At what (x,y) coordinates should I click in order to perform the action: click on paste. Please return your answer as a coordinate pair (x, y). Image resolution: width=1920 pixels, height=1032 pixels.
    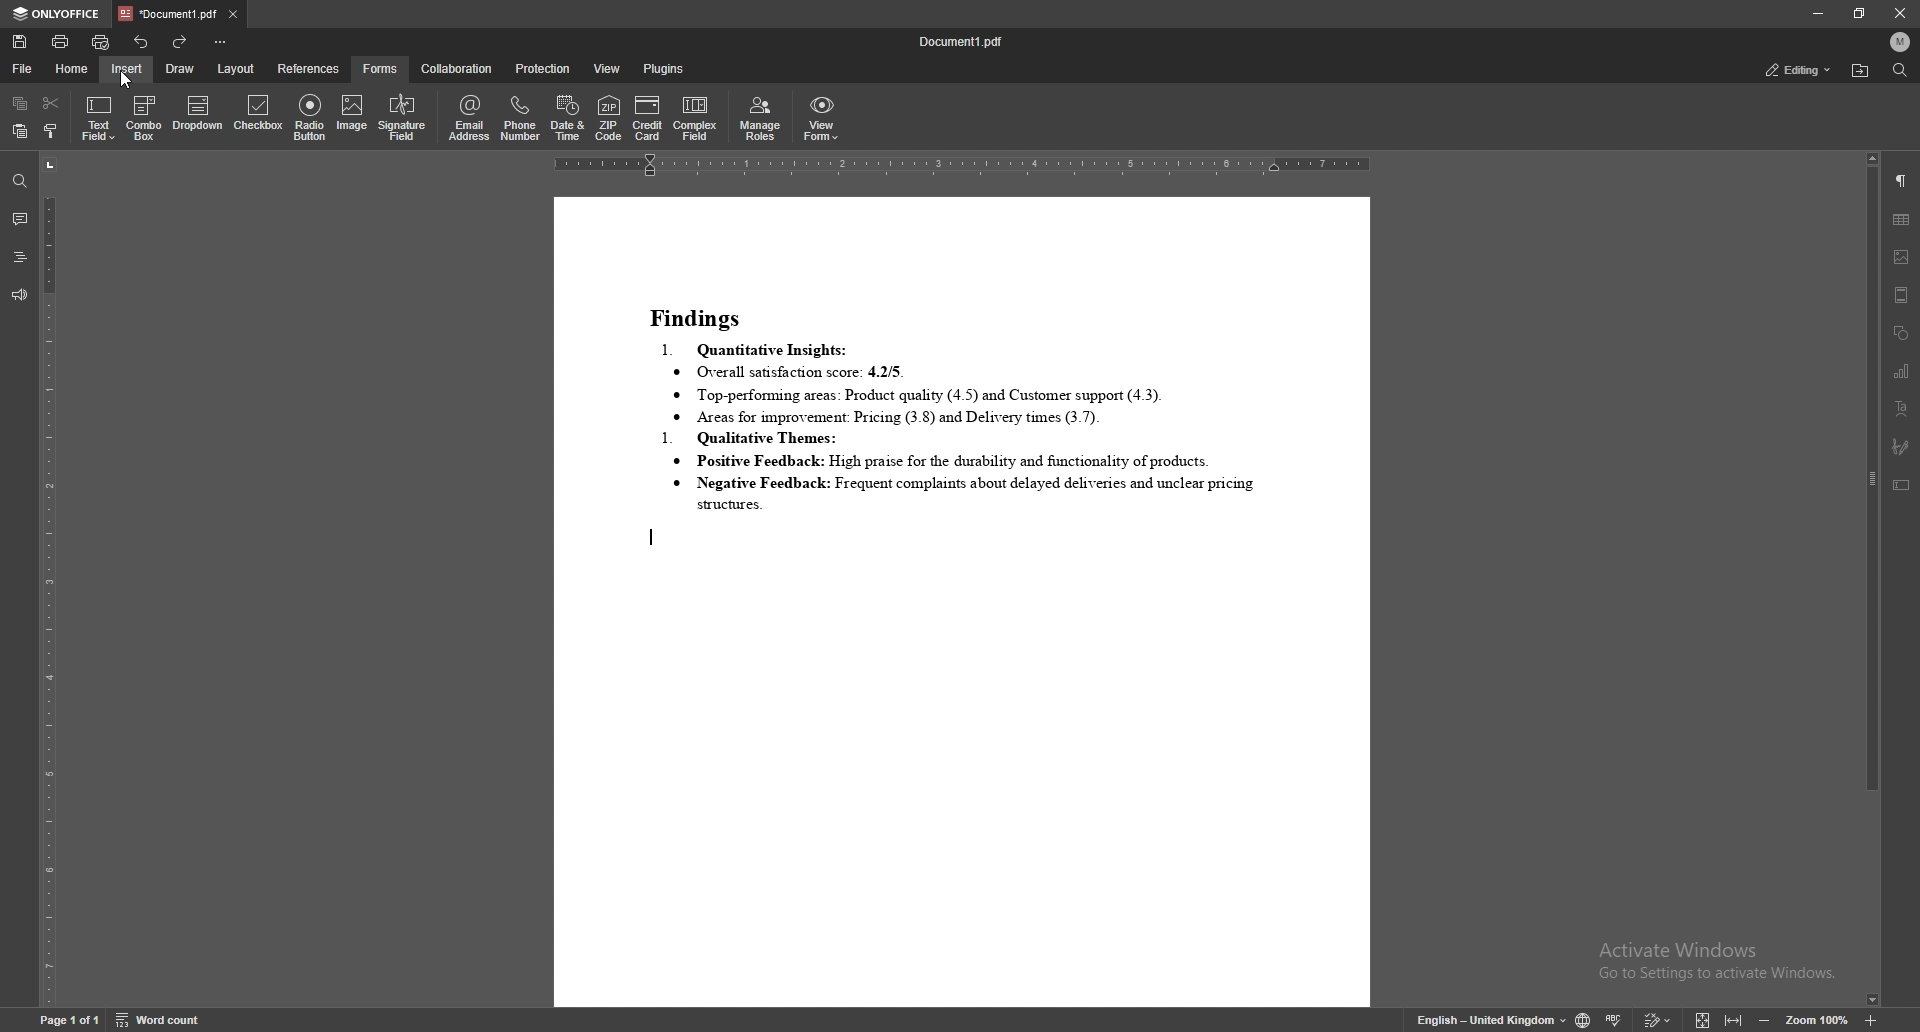
    Looking at the image, I should click on (19, 131).